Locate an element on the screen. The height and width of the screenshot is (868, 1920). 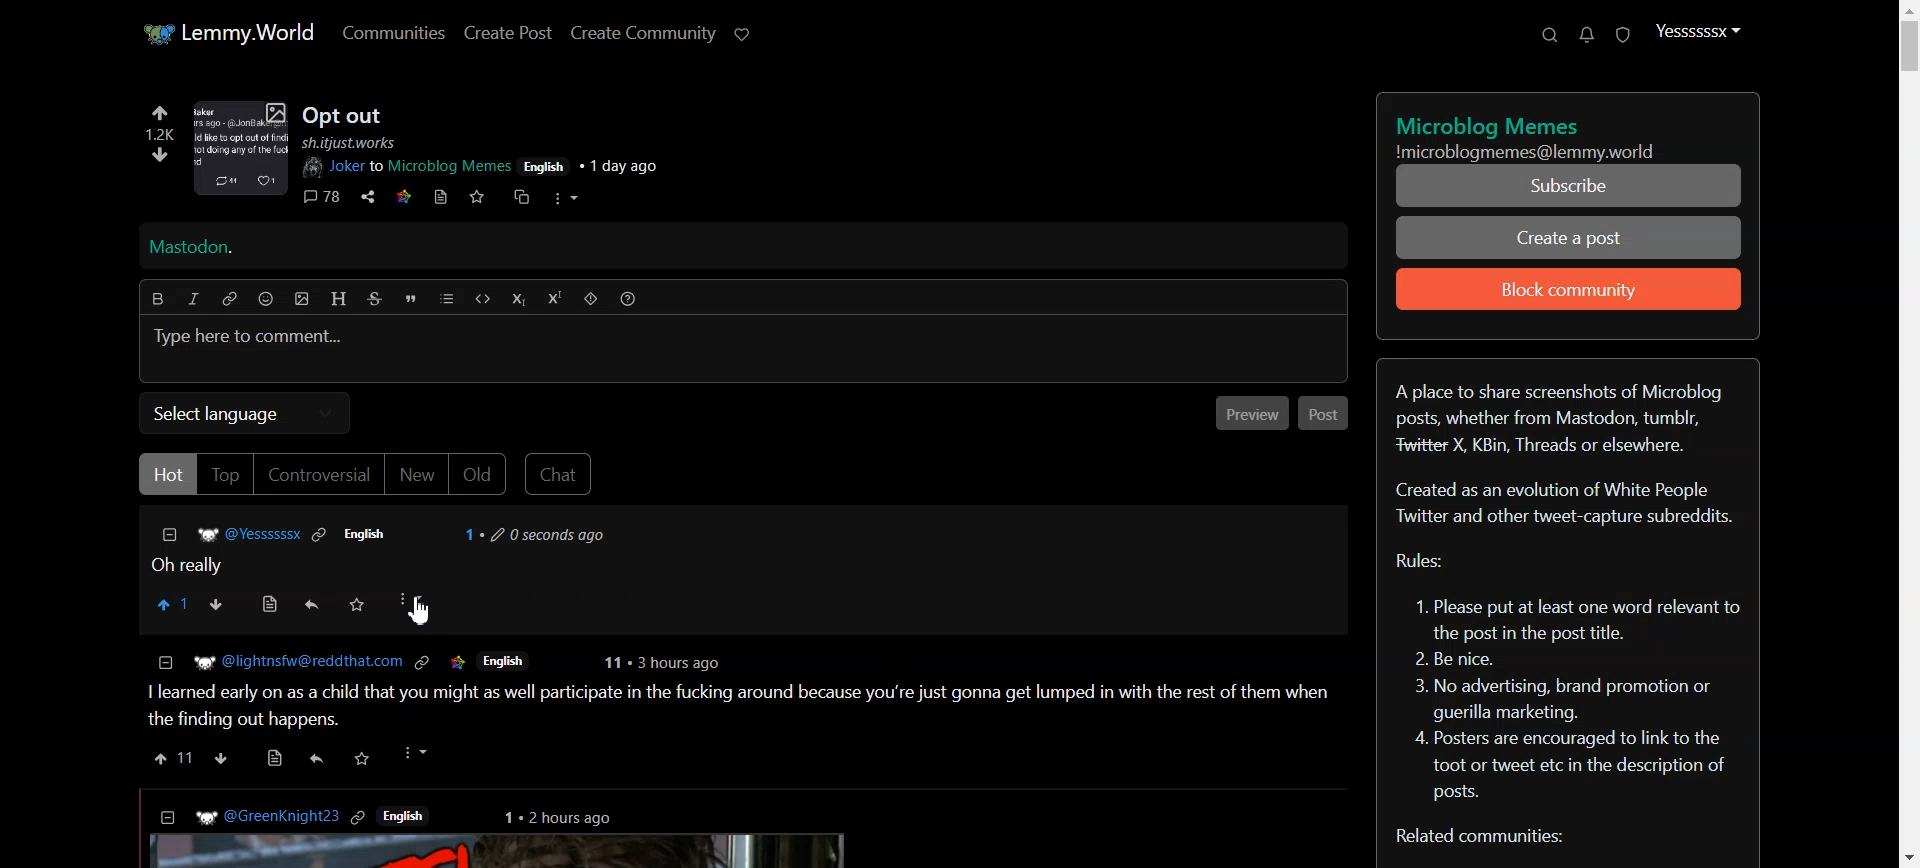
Downvote is located at coordinates (220, 604).